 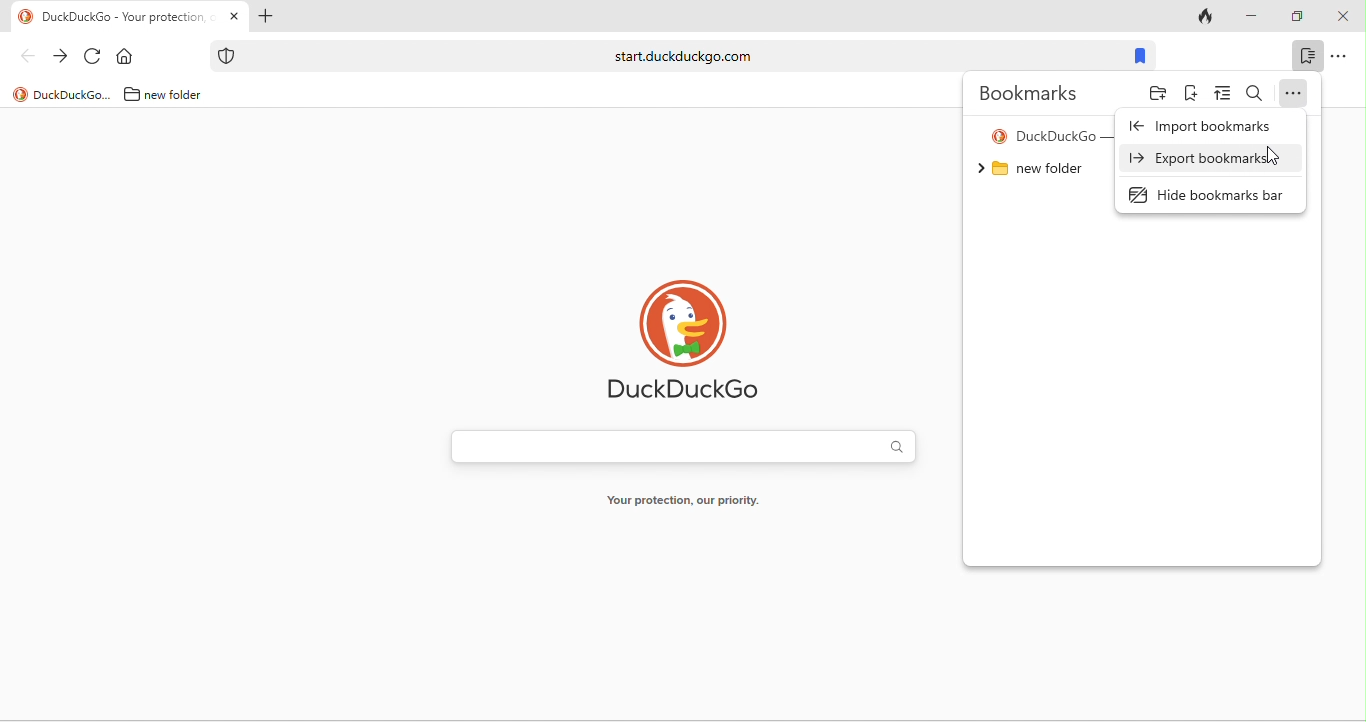 What do you see at coordinates (93, 56) in the screenshot?
I see `reload` at bounding box center [93, 56].